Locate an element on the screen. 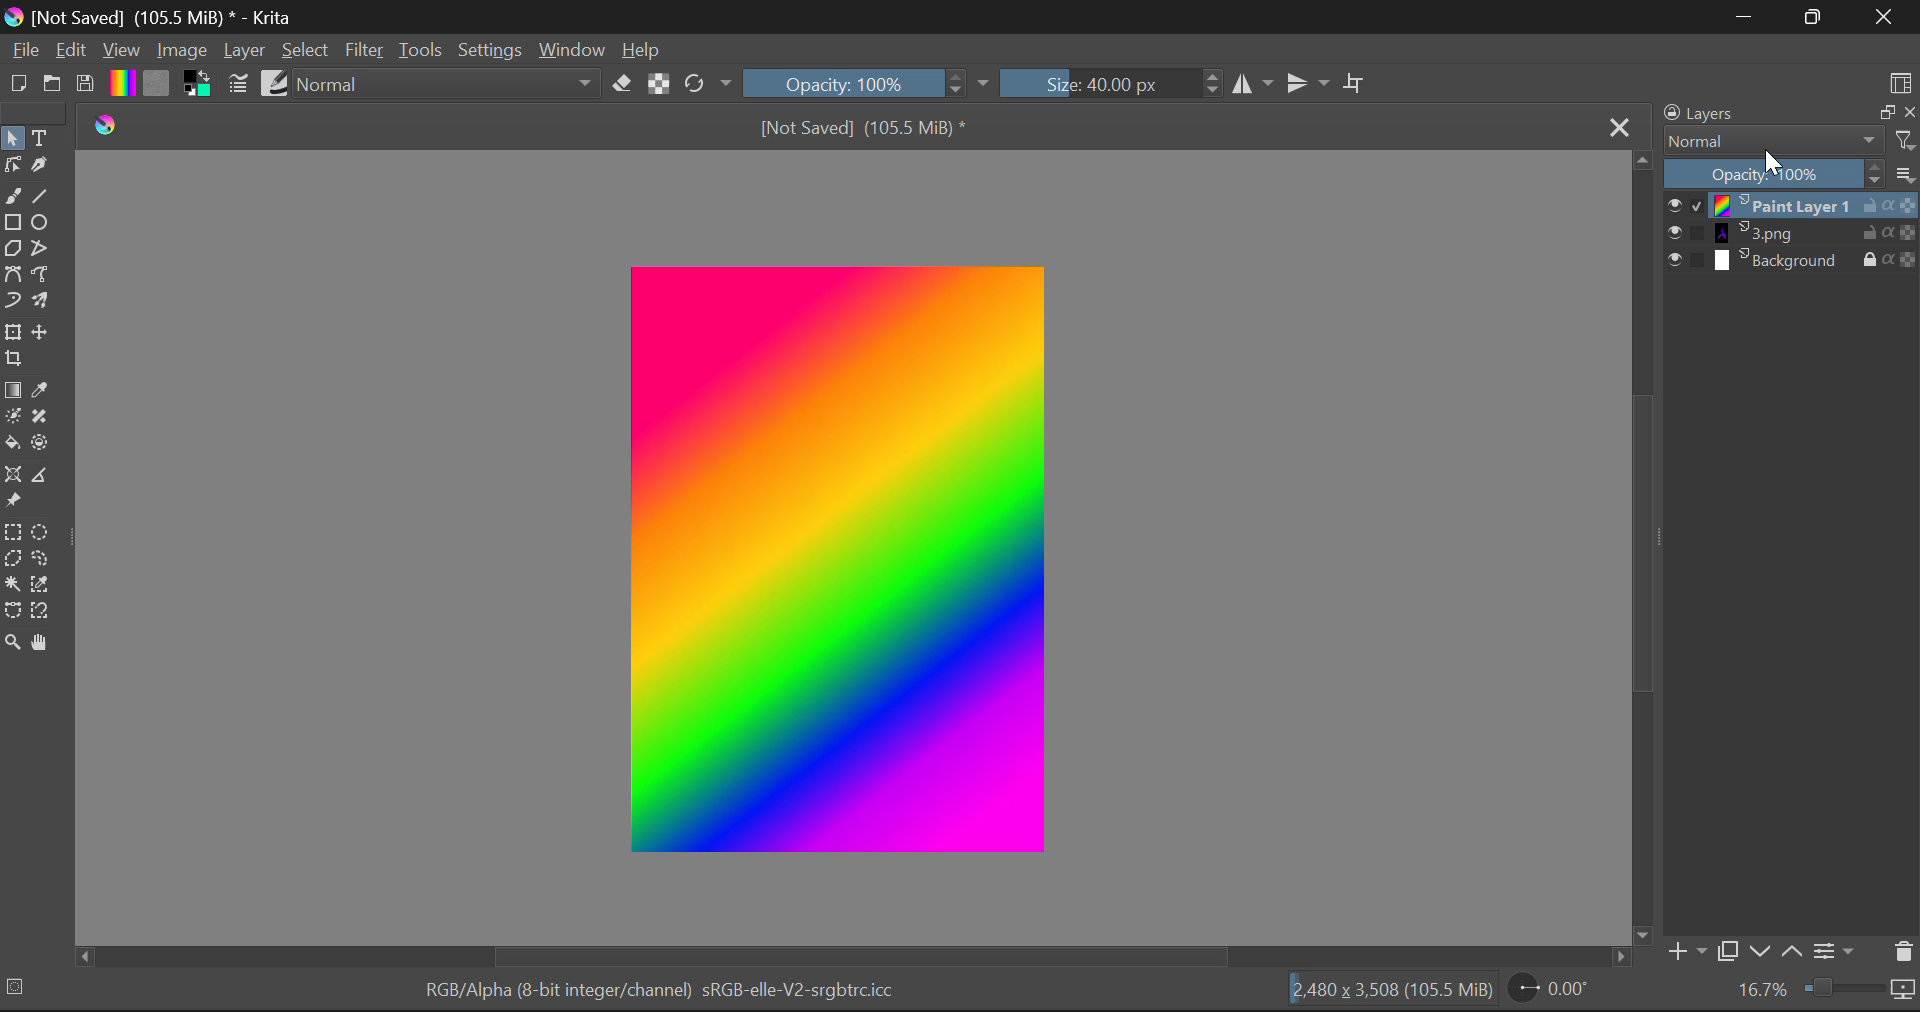 The width and height of the screenshot is (1920, 1012). Rectangle Selection is located at coordinates (14, 532).